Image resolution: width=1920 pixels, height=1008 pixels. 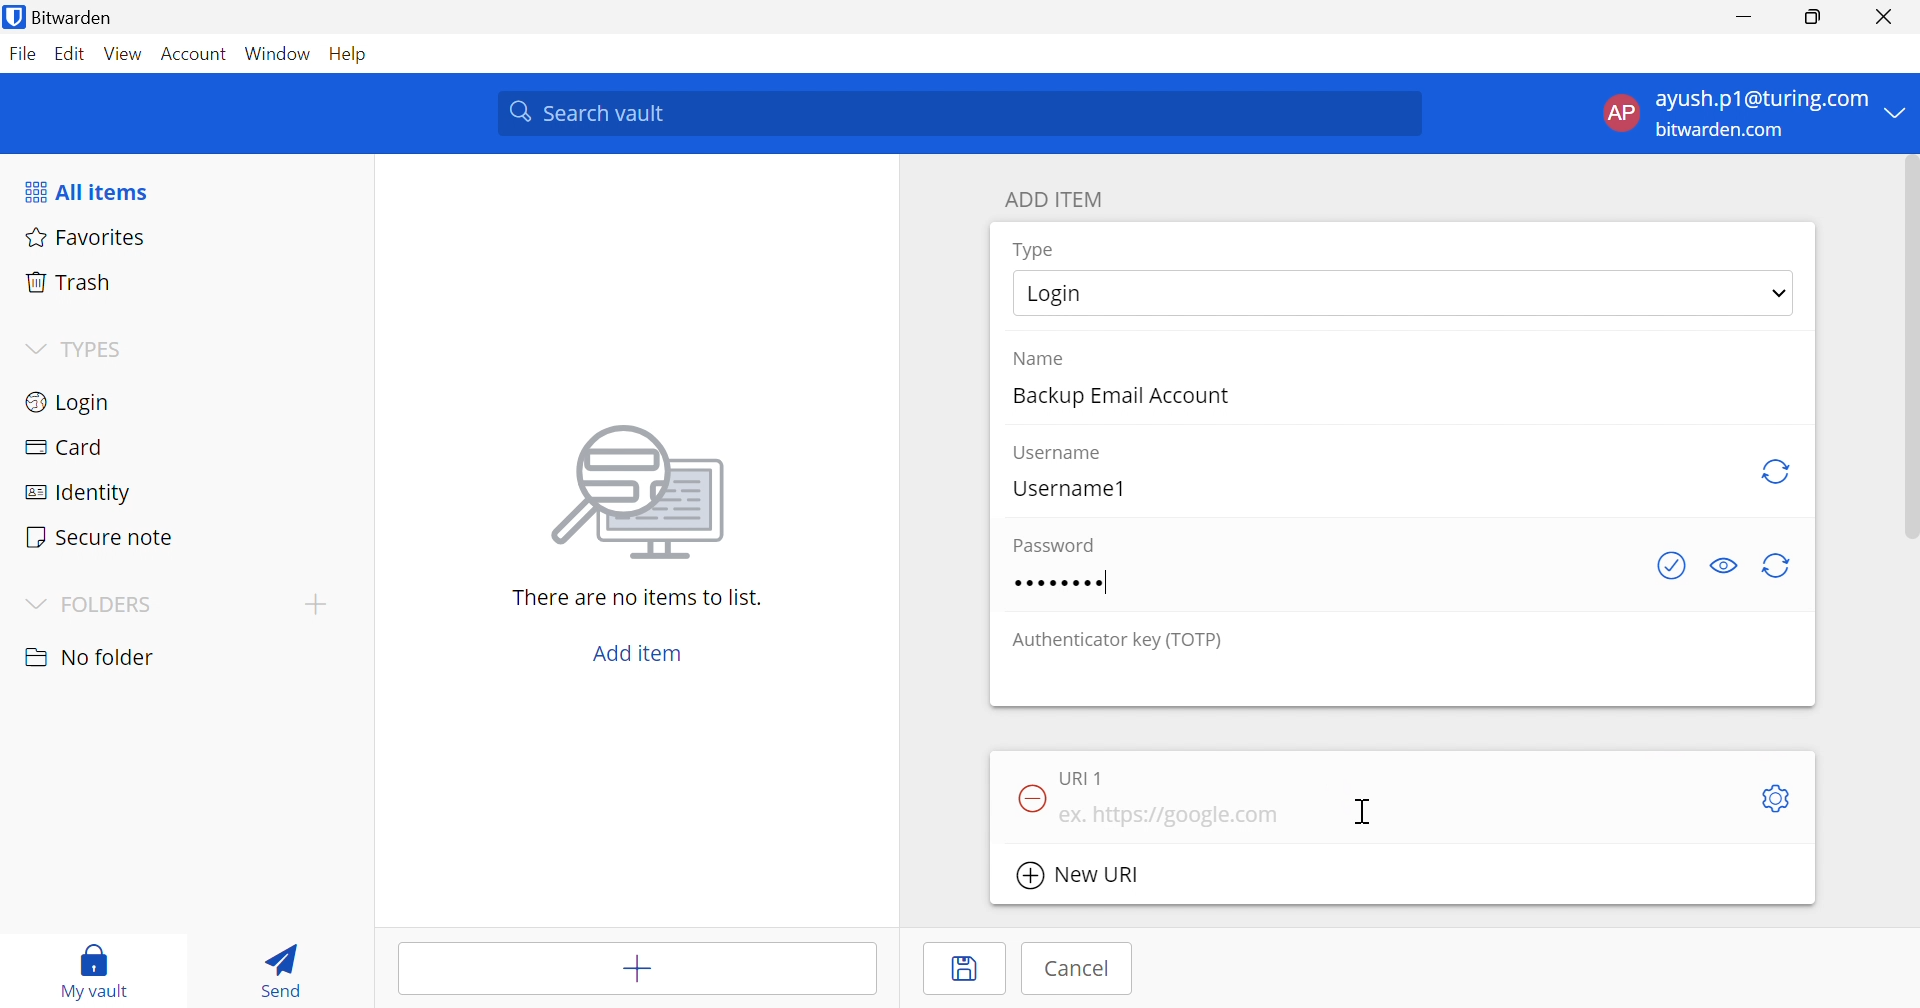 I want to click on URL 1, so click(x=1083, y=778).